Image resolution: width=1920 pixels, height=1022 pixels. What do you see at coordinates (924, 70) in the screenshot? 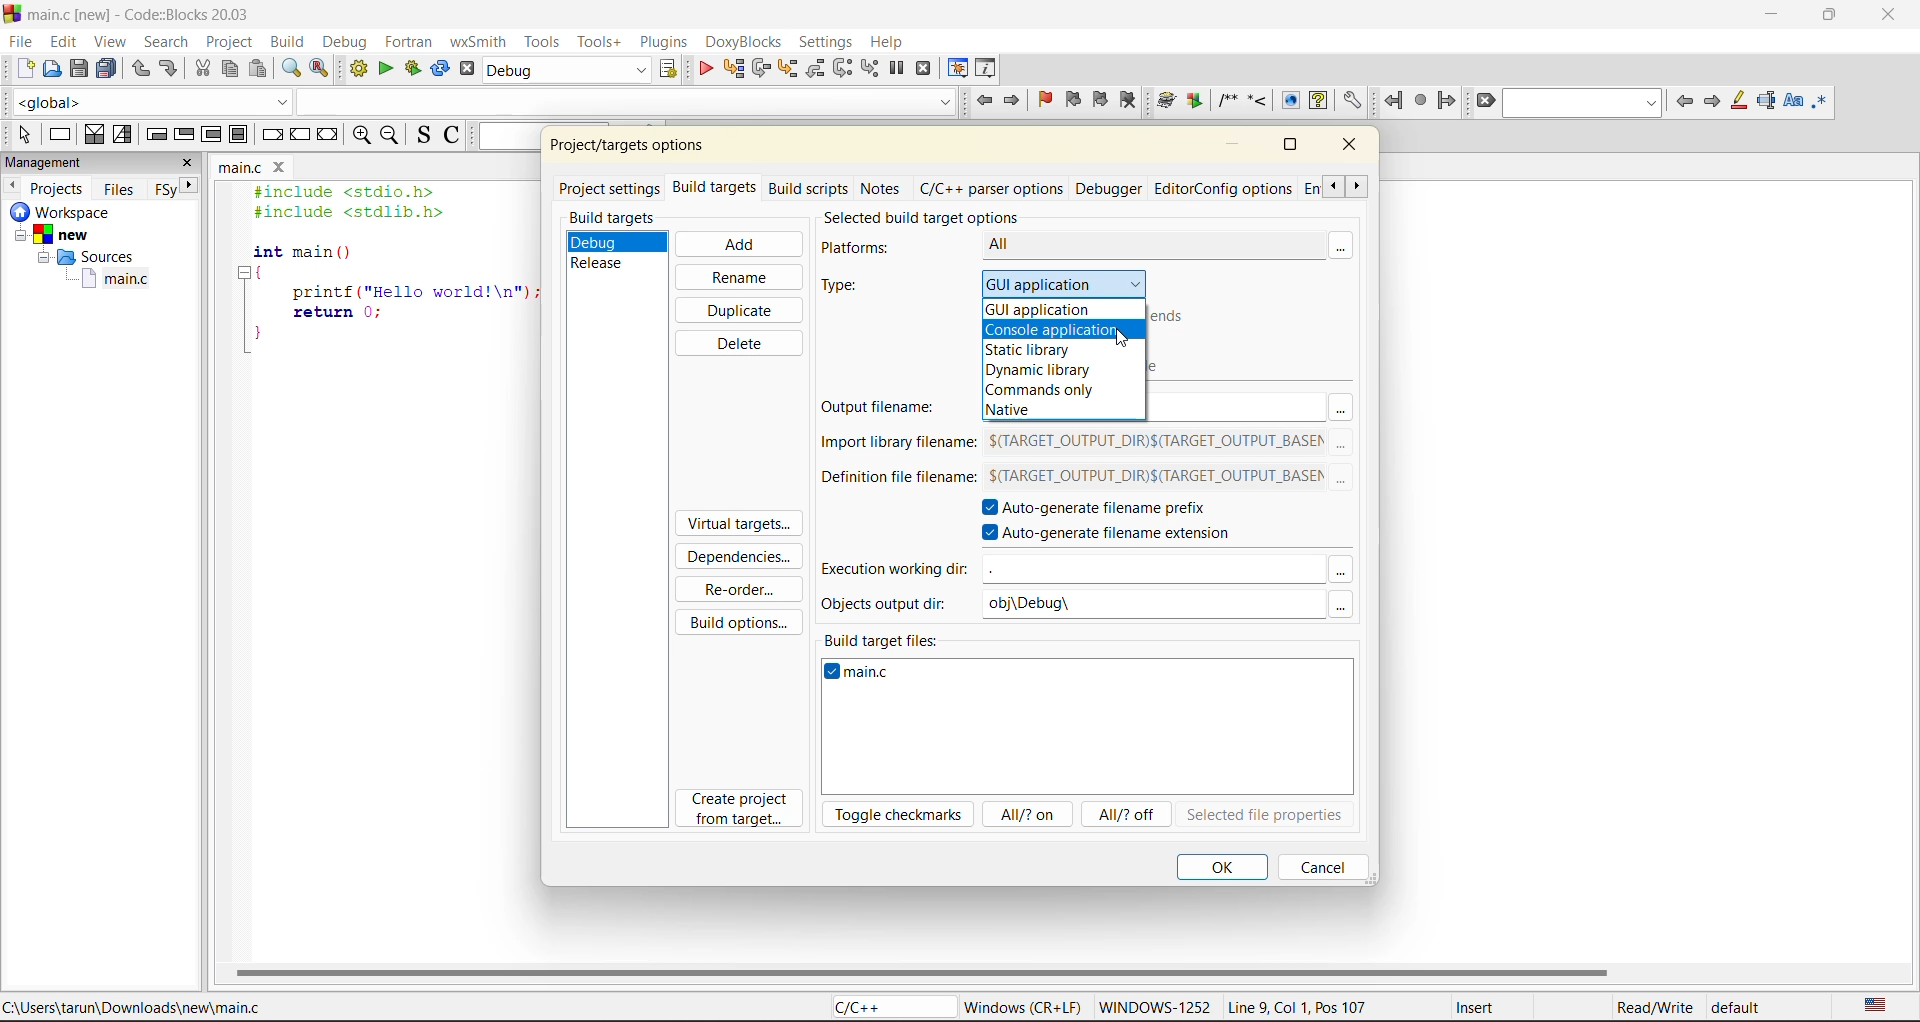
I see `stop debugger` at bounding box center [924, 70].